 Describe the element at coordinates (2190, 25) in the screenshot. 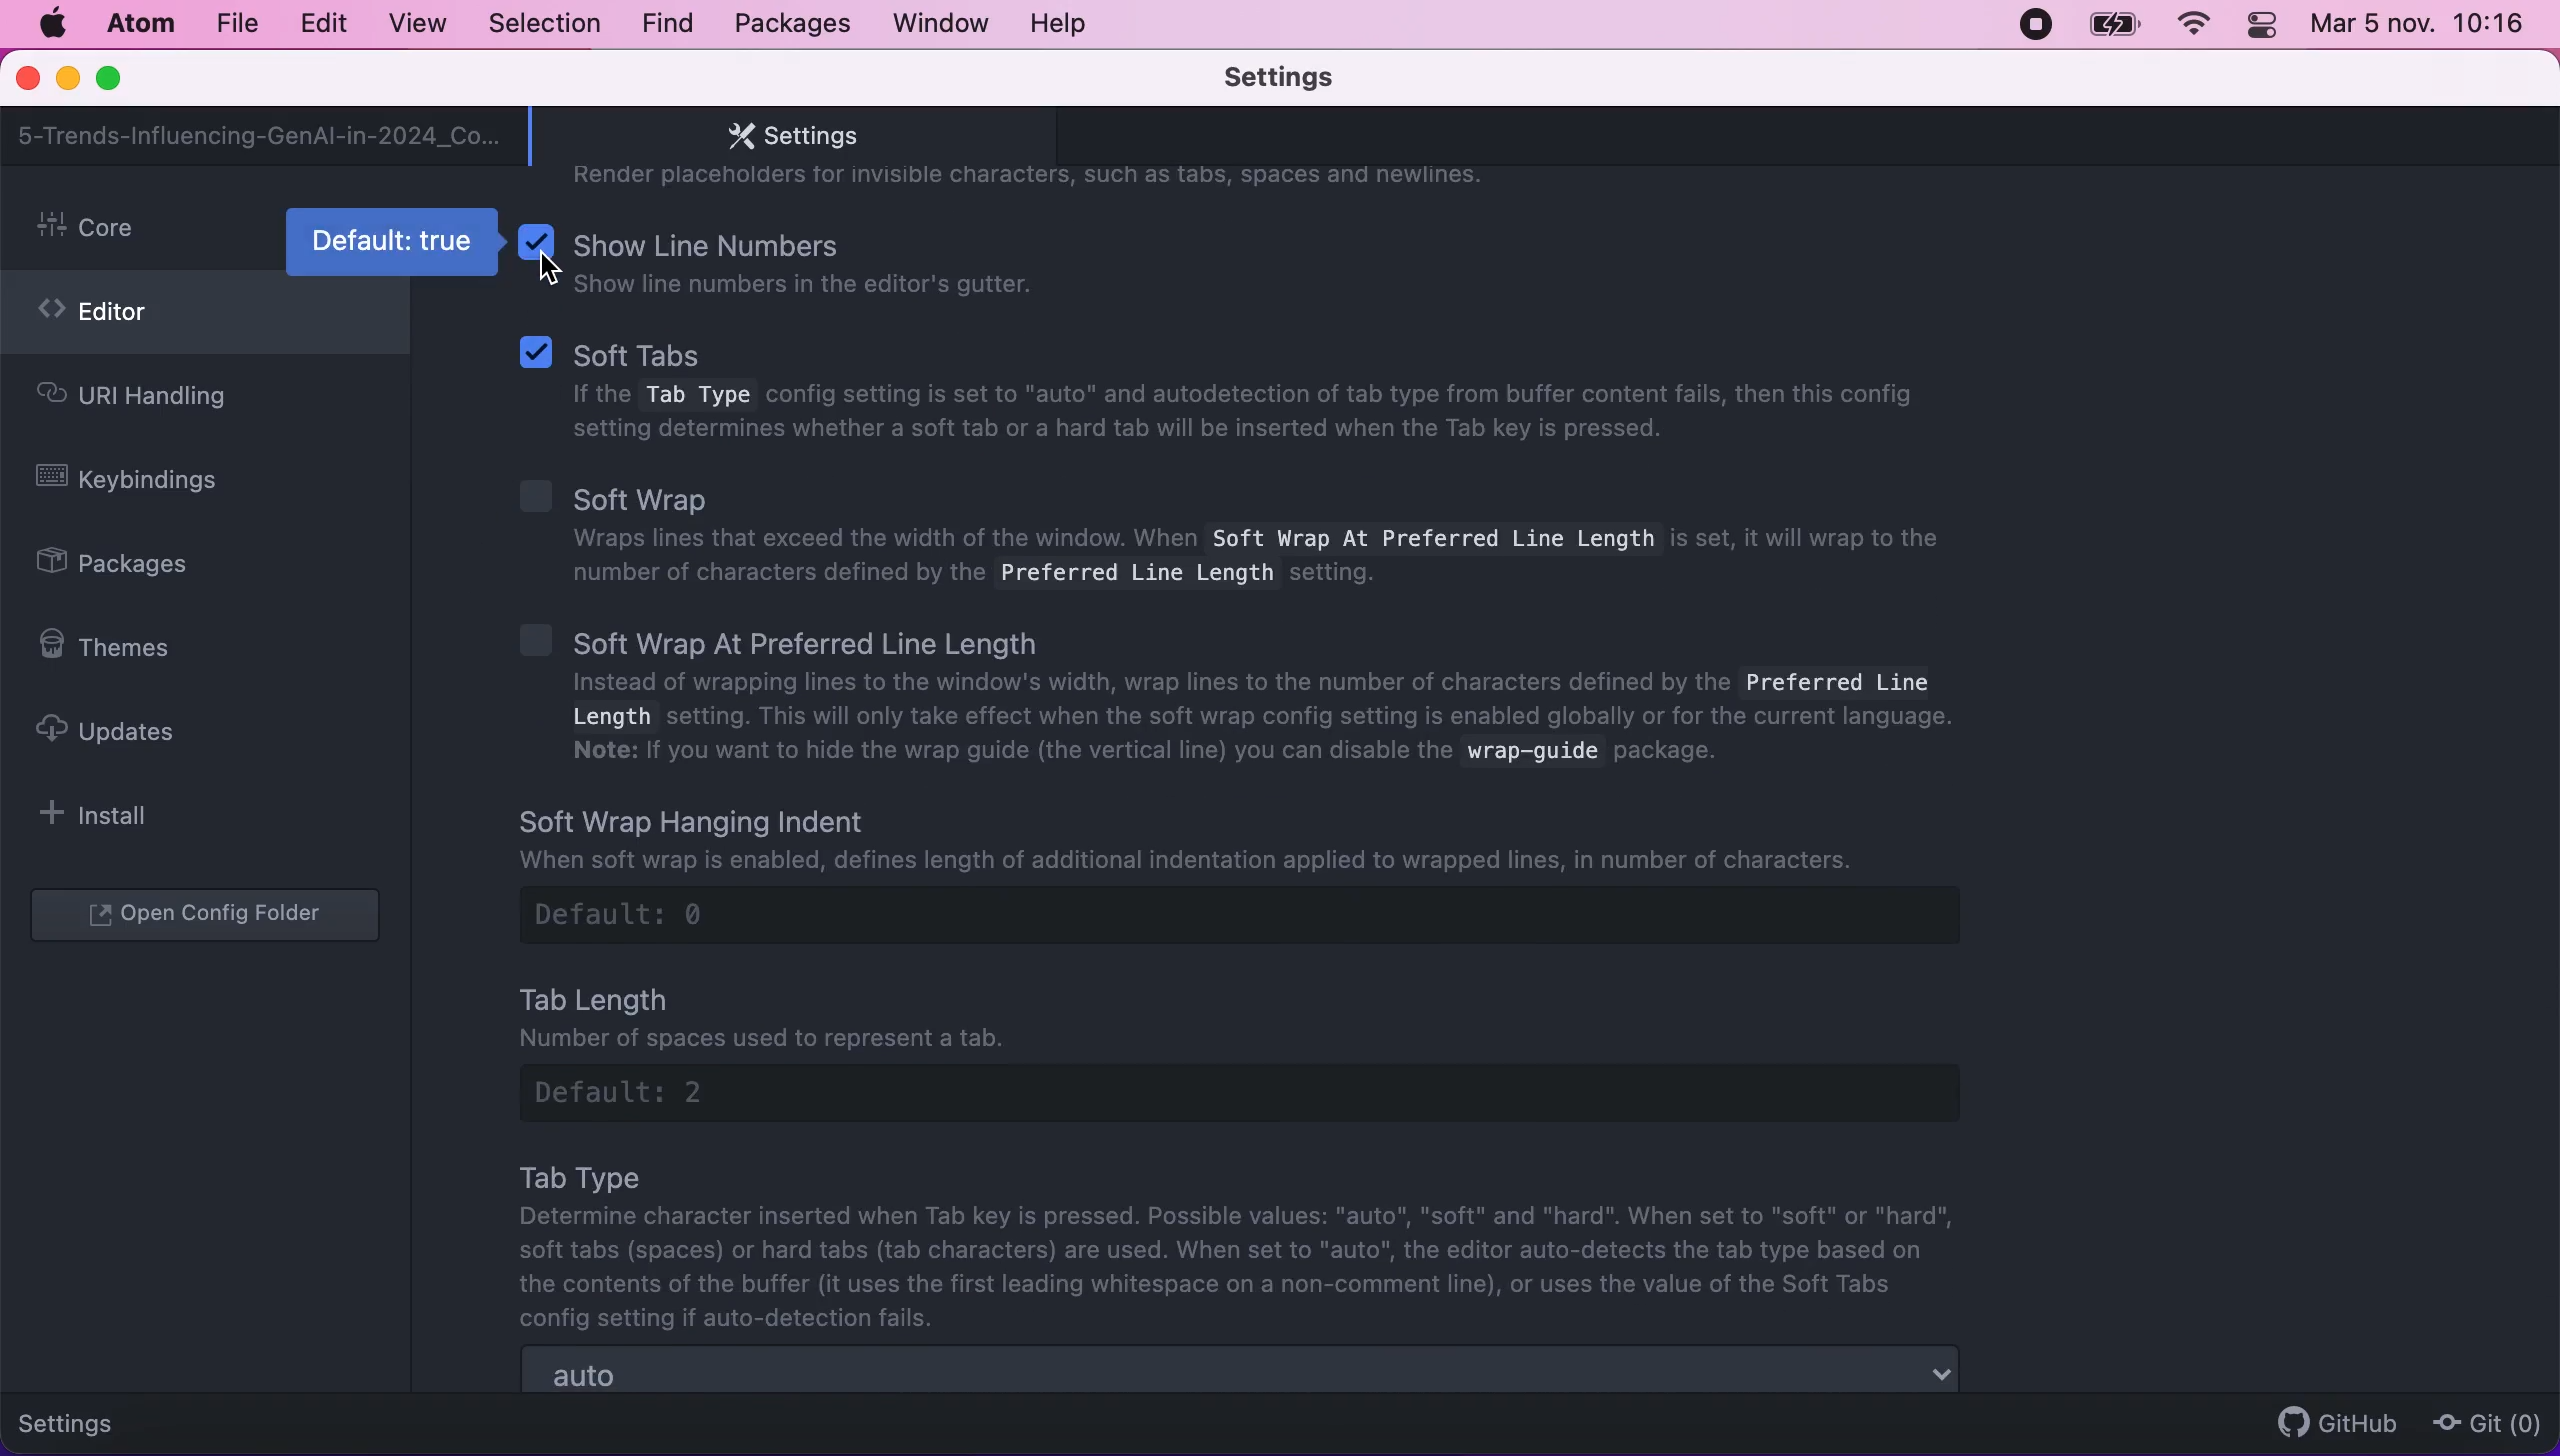

I see `wifi` at that location.